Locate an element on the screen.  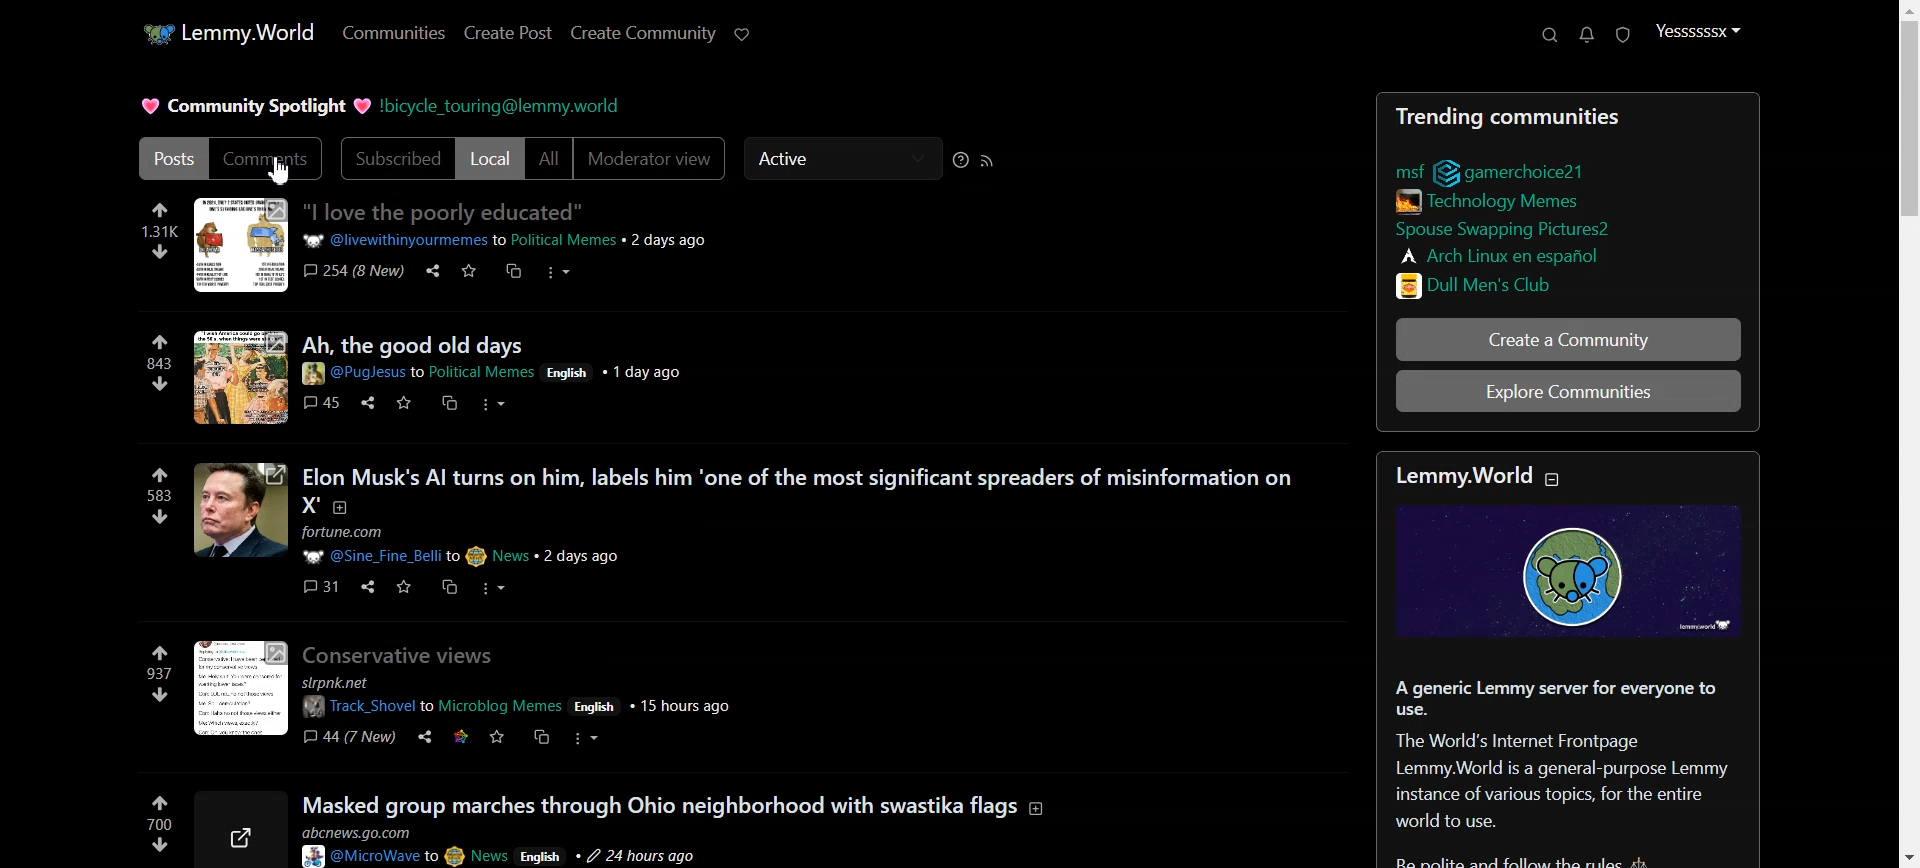
 is located at coordinates (245, 831).